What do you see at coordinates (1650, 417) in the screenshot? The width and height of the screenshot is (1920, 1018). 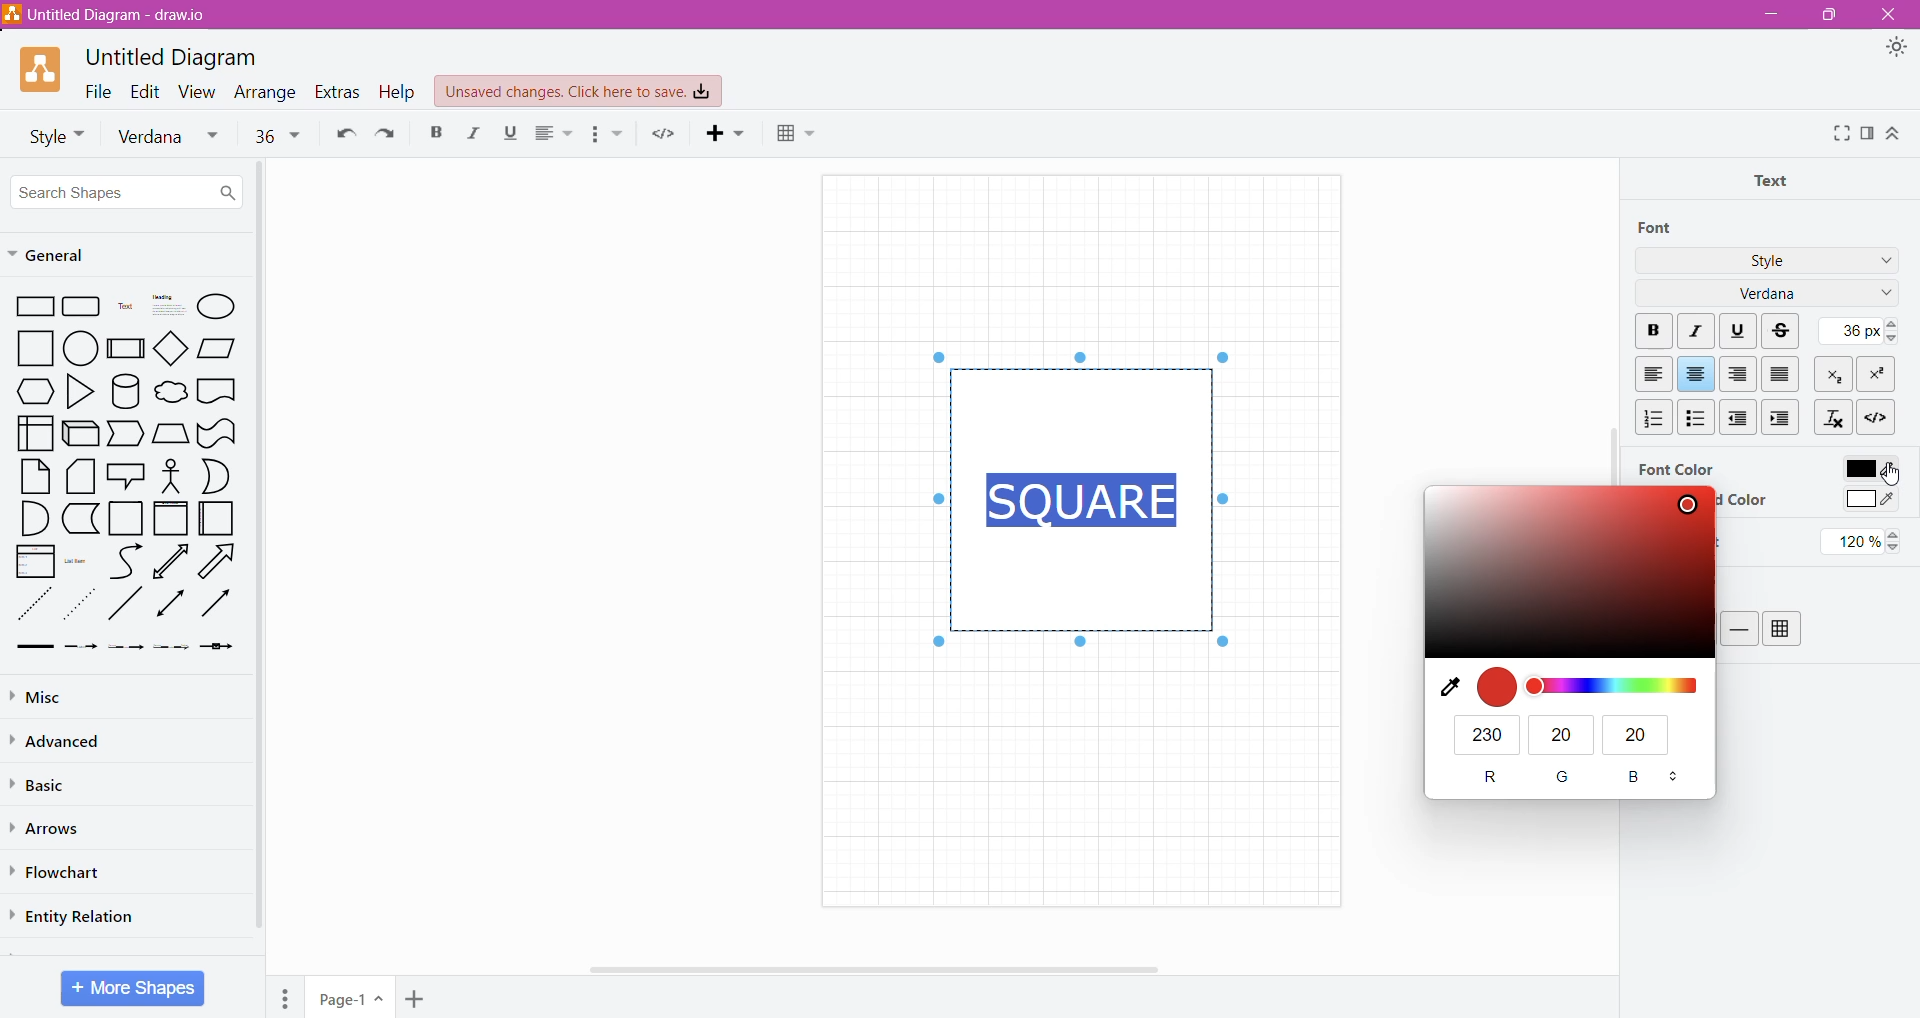 I see `Numbered List` at bounding box center [1650, 417].